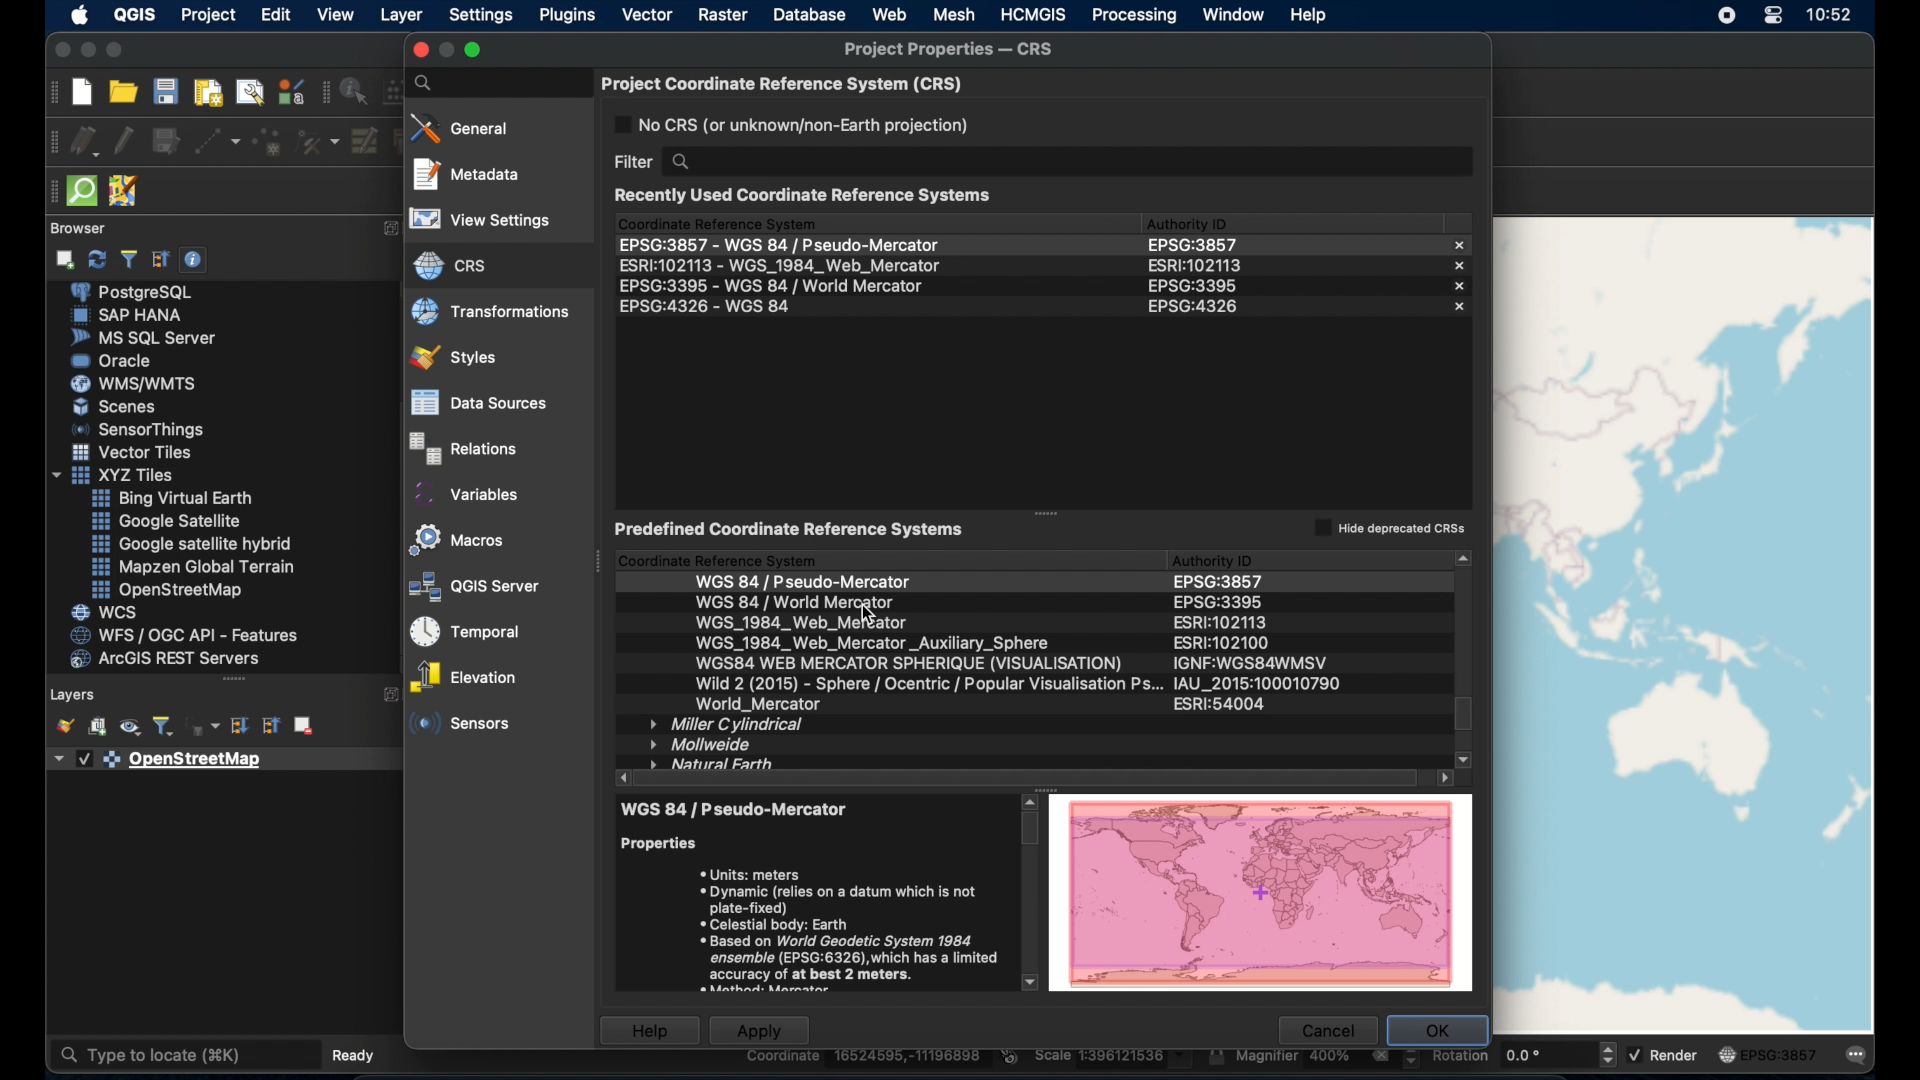 Image resolution: width=1920 pixels, height=1080 pixels. I want to click on wgs  84/. world mercator, so click(790, 603).